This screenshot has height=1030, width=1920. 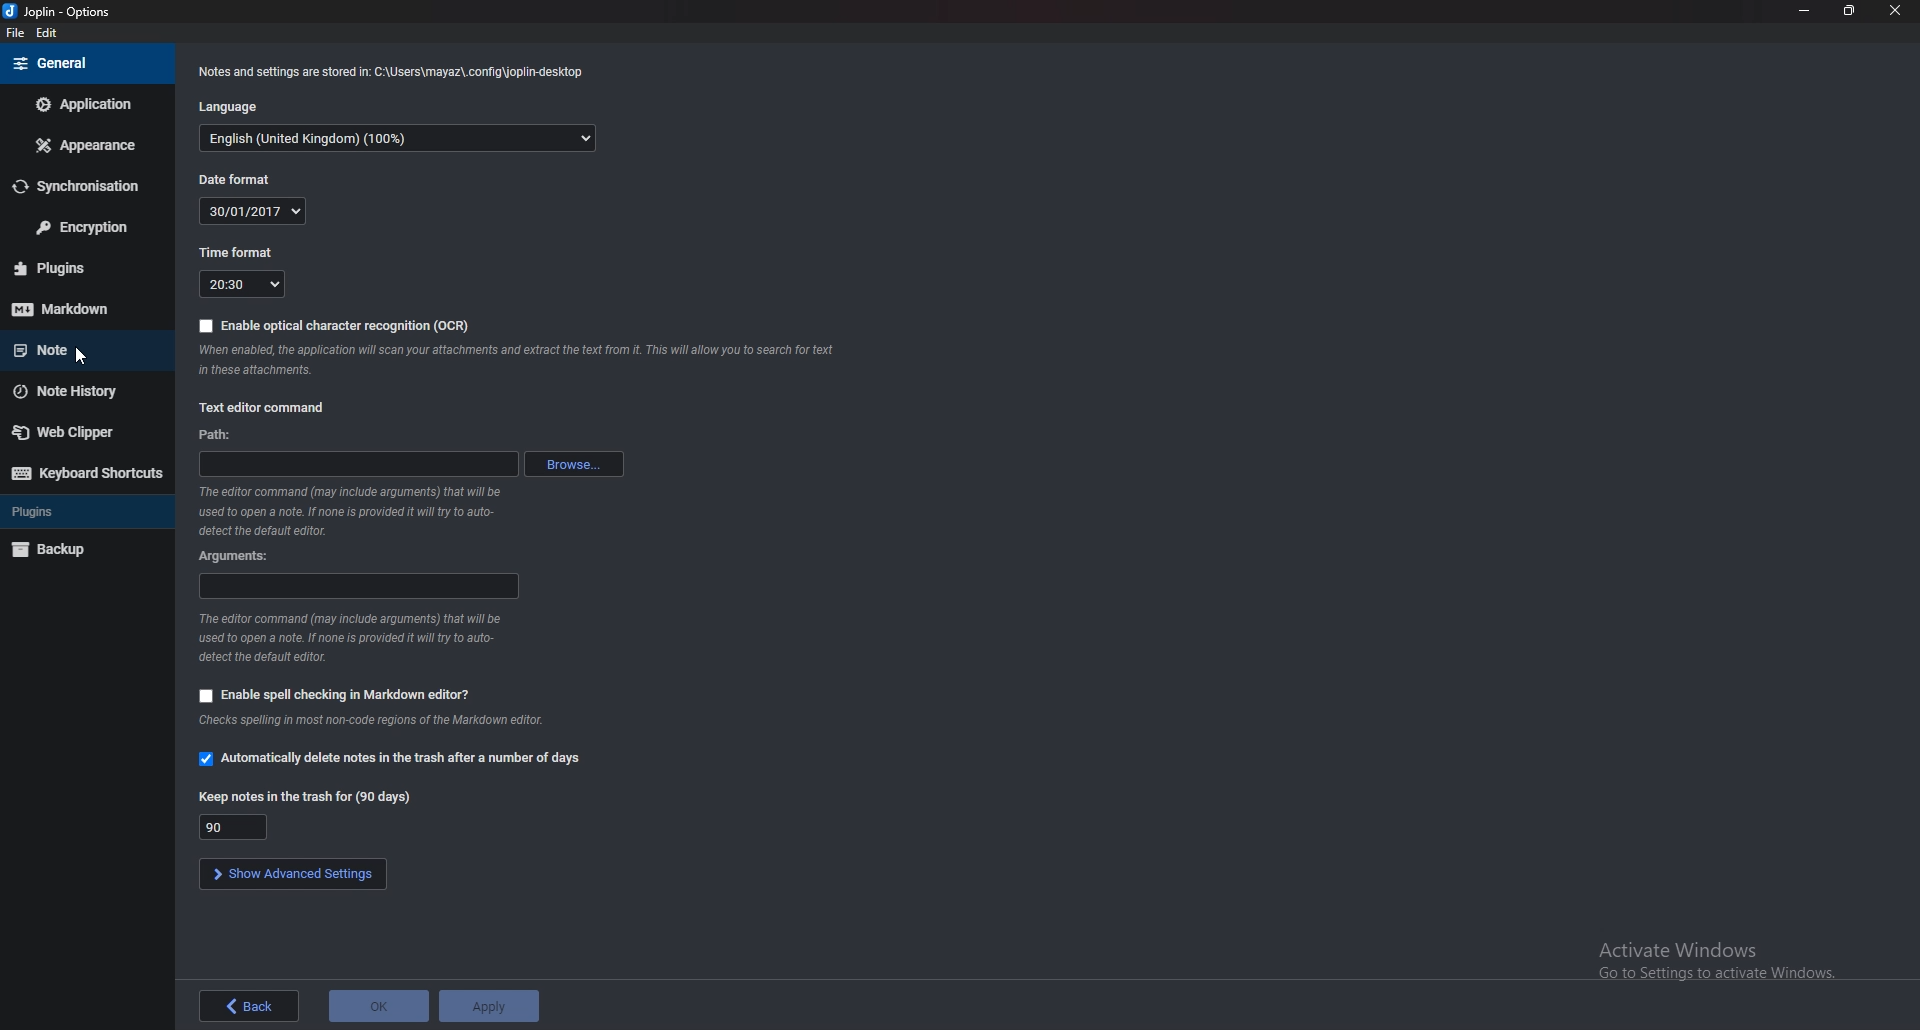 I want to click on path, so click(x=358, y=464).